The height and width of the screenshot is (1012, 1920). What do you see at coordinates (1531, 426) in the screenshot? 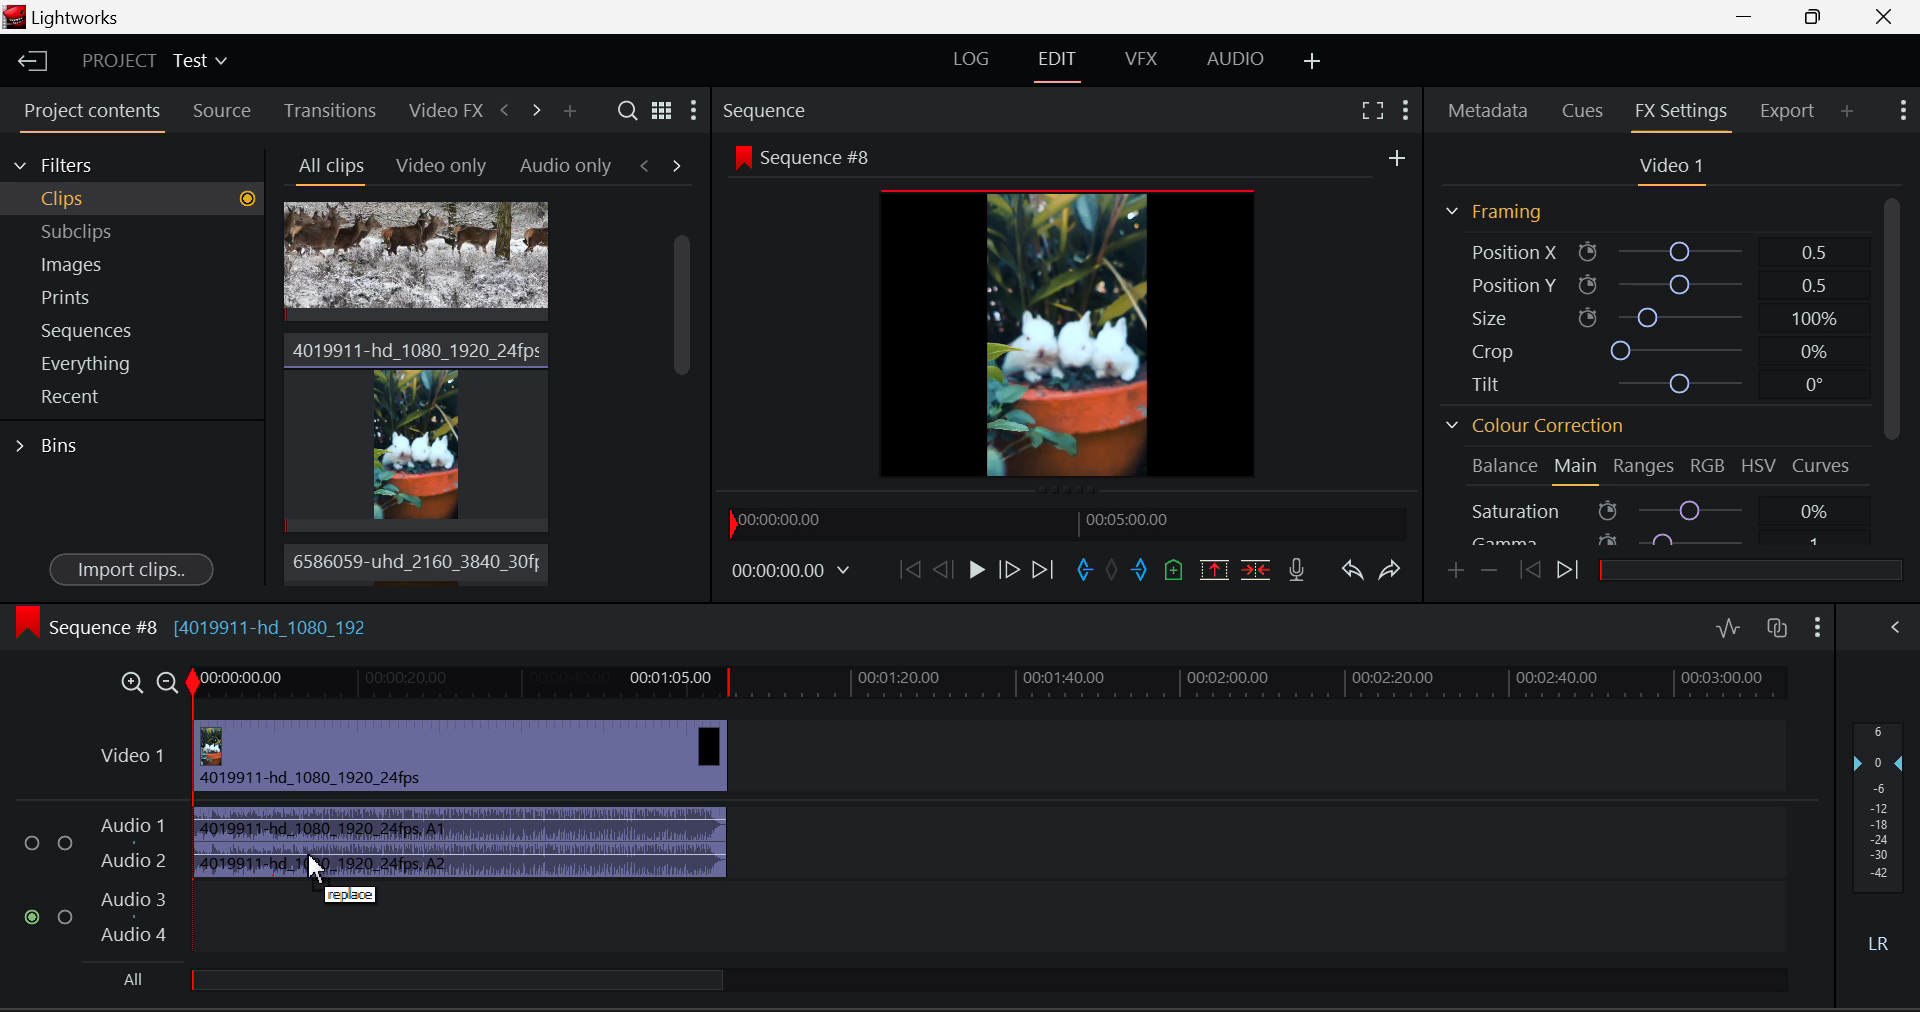
I see `Colour Correction Section` at bounding box center [1531, 426].